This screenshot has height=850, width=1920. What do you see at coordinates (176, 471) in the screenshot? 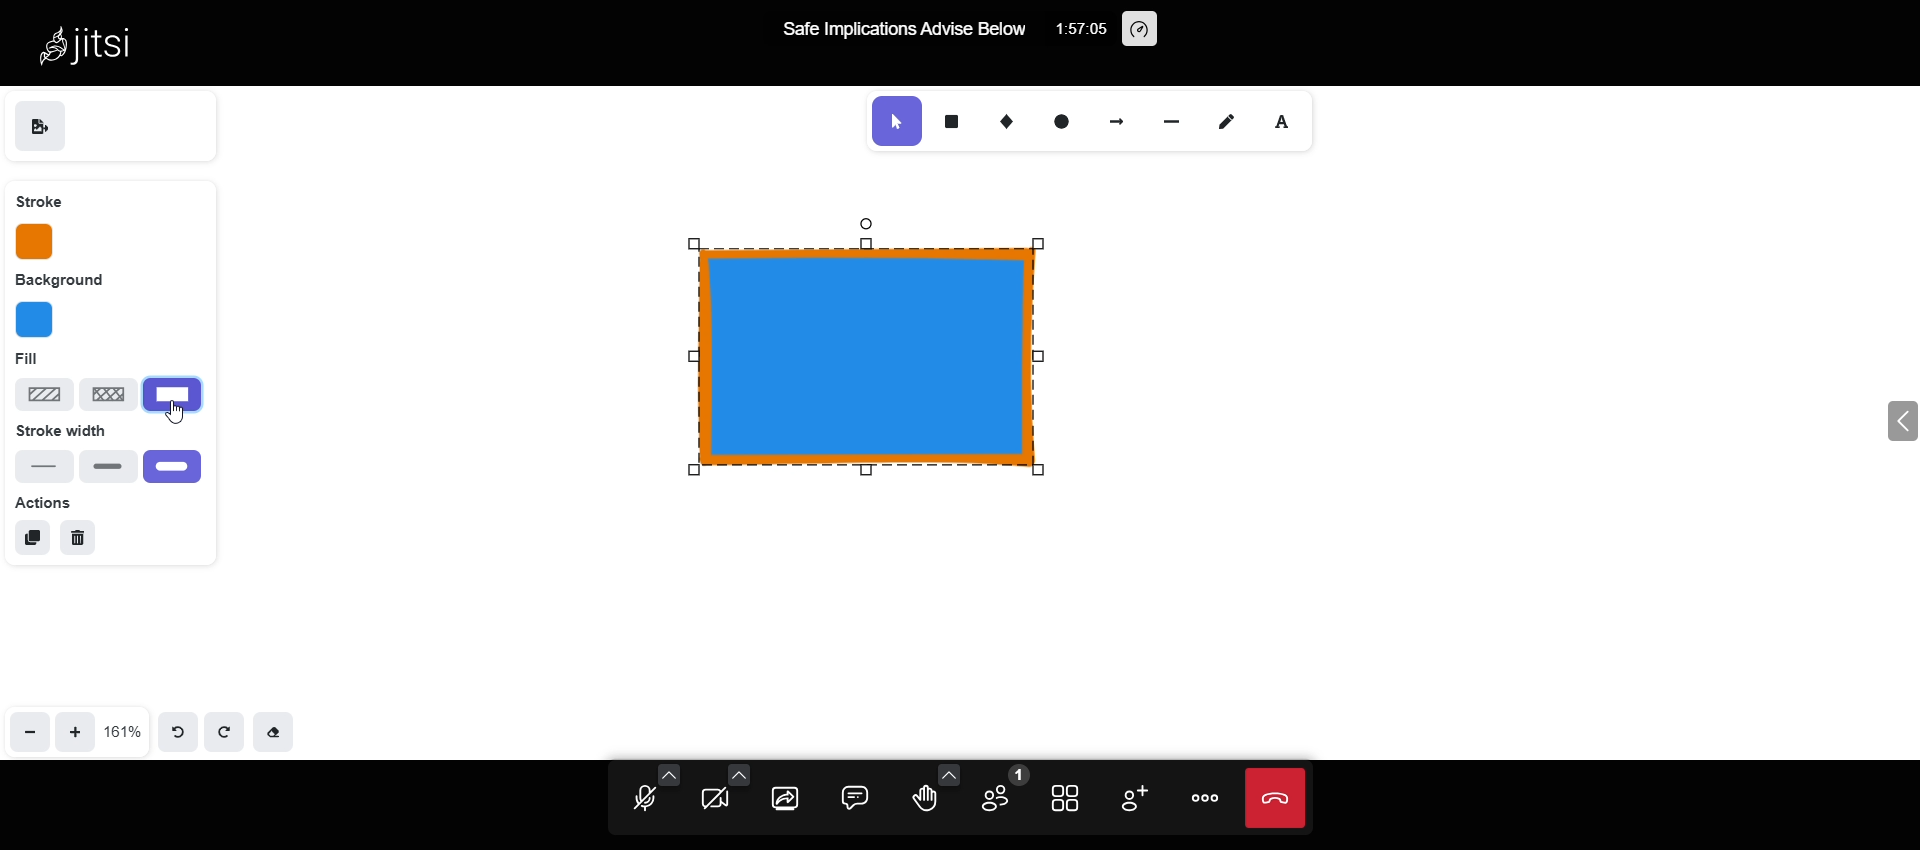
I see `extra bold` at bounding box center [176, 471].